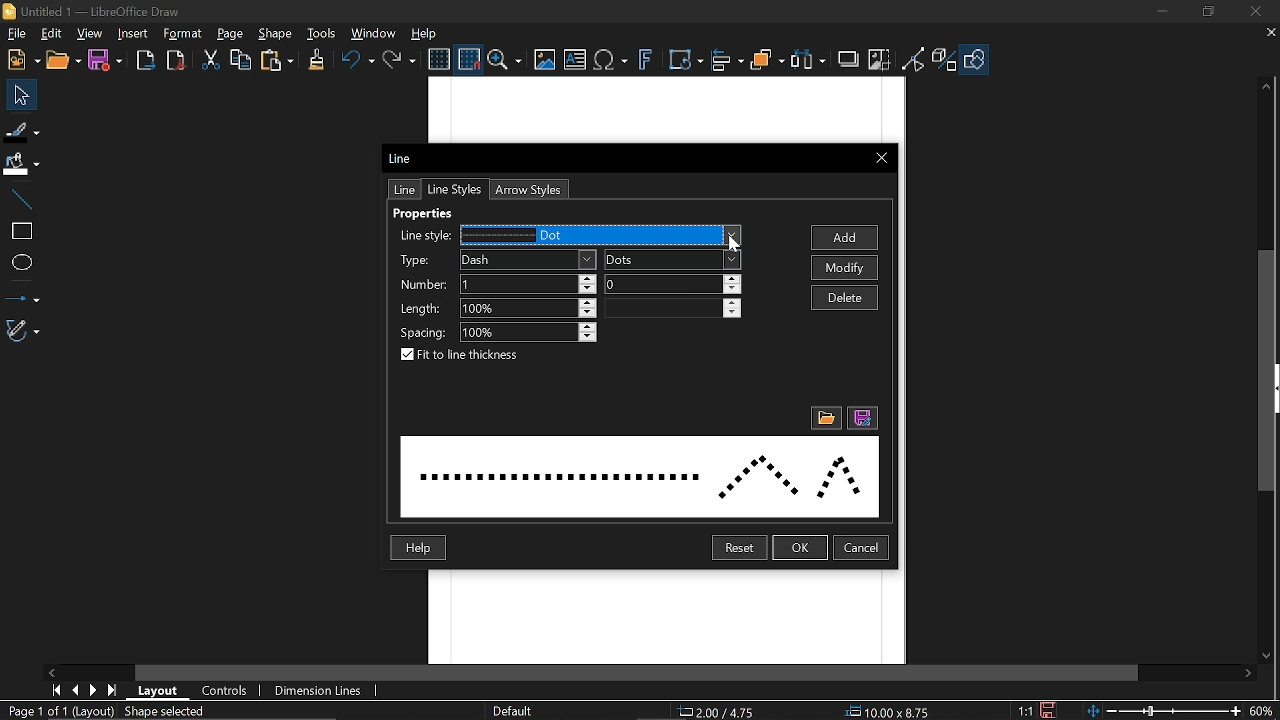  Describe the element at coordinates (278, 60) in the screenshot. I see `paste` at that location.